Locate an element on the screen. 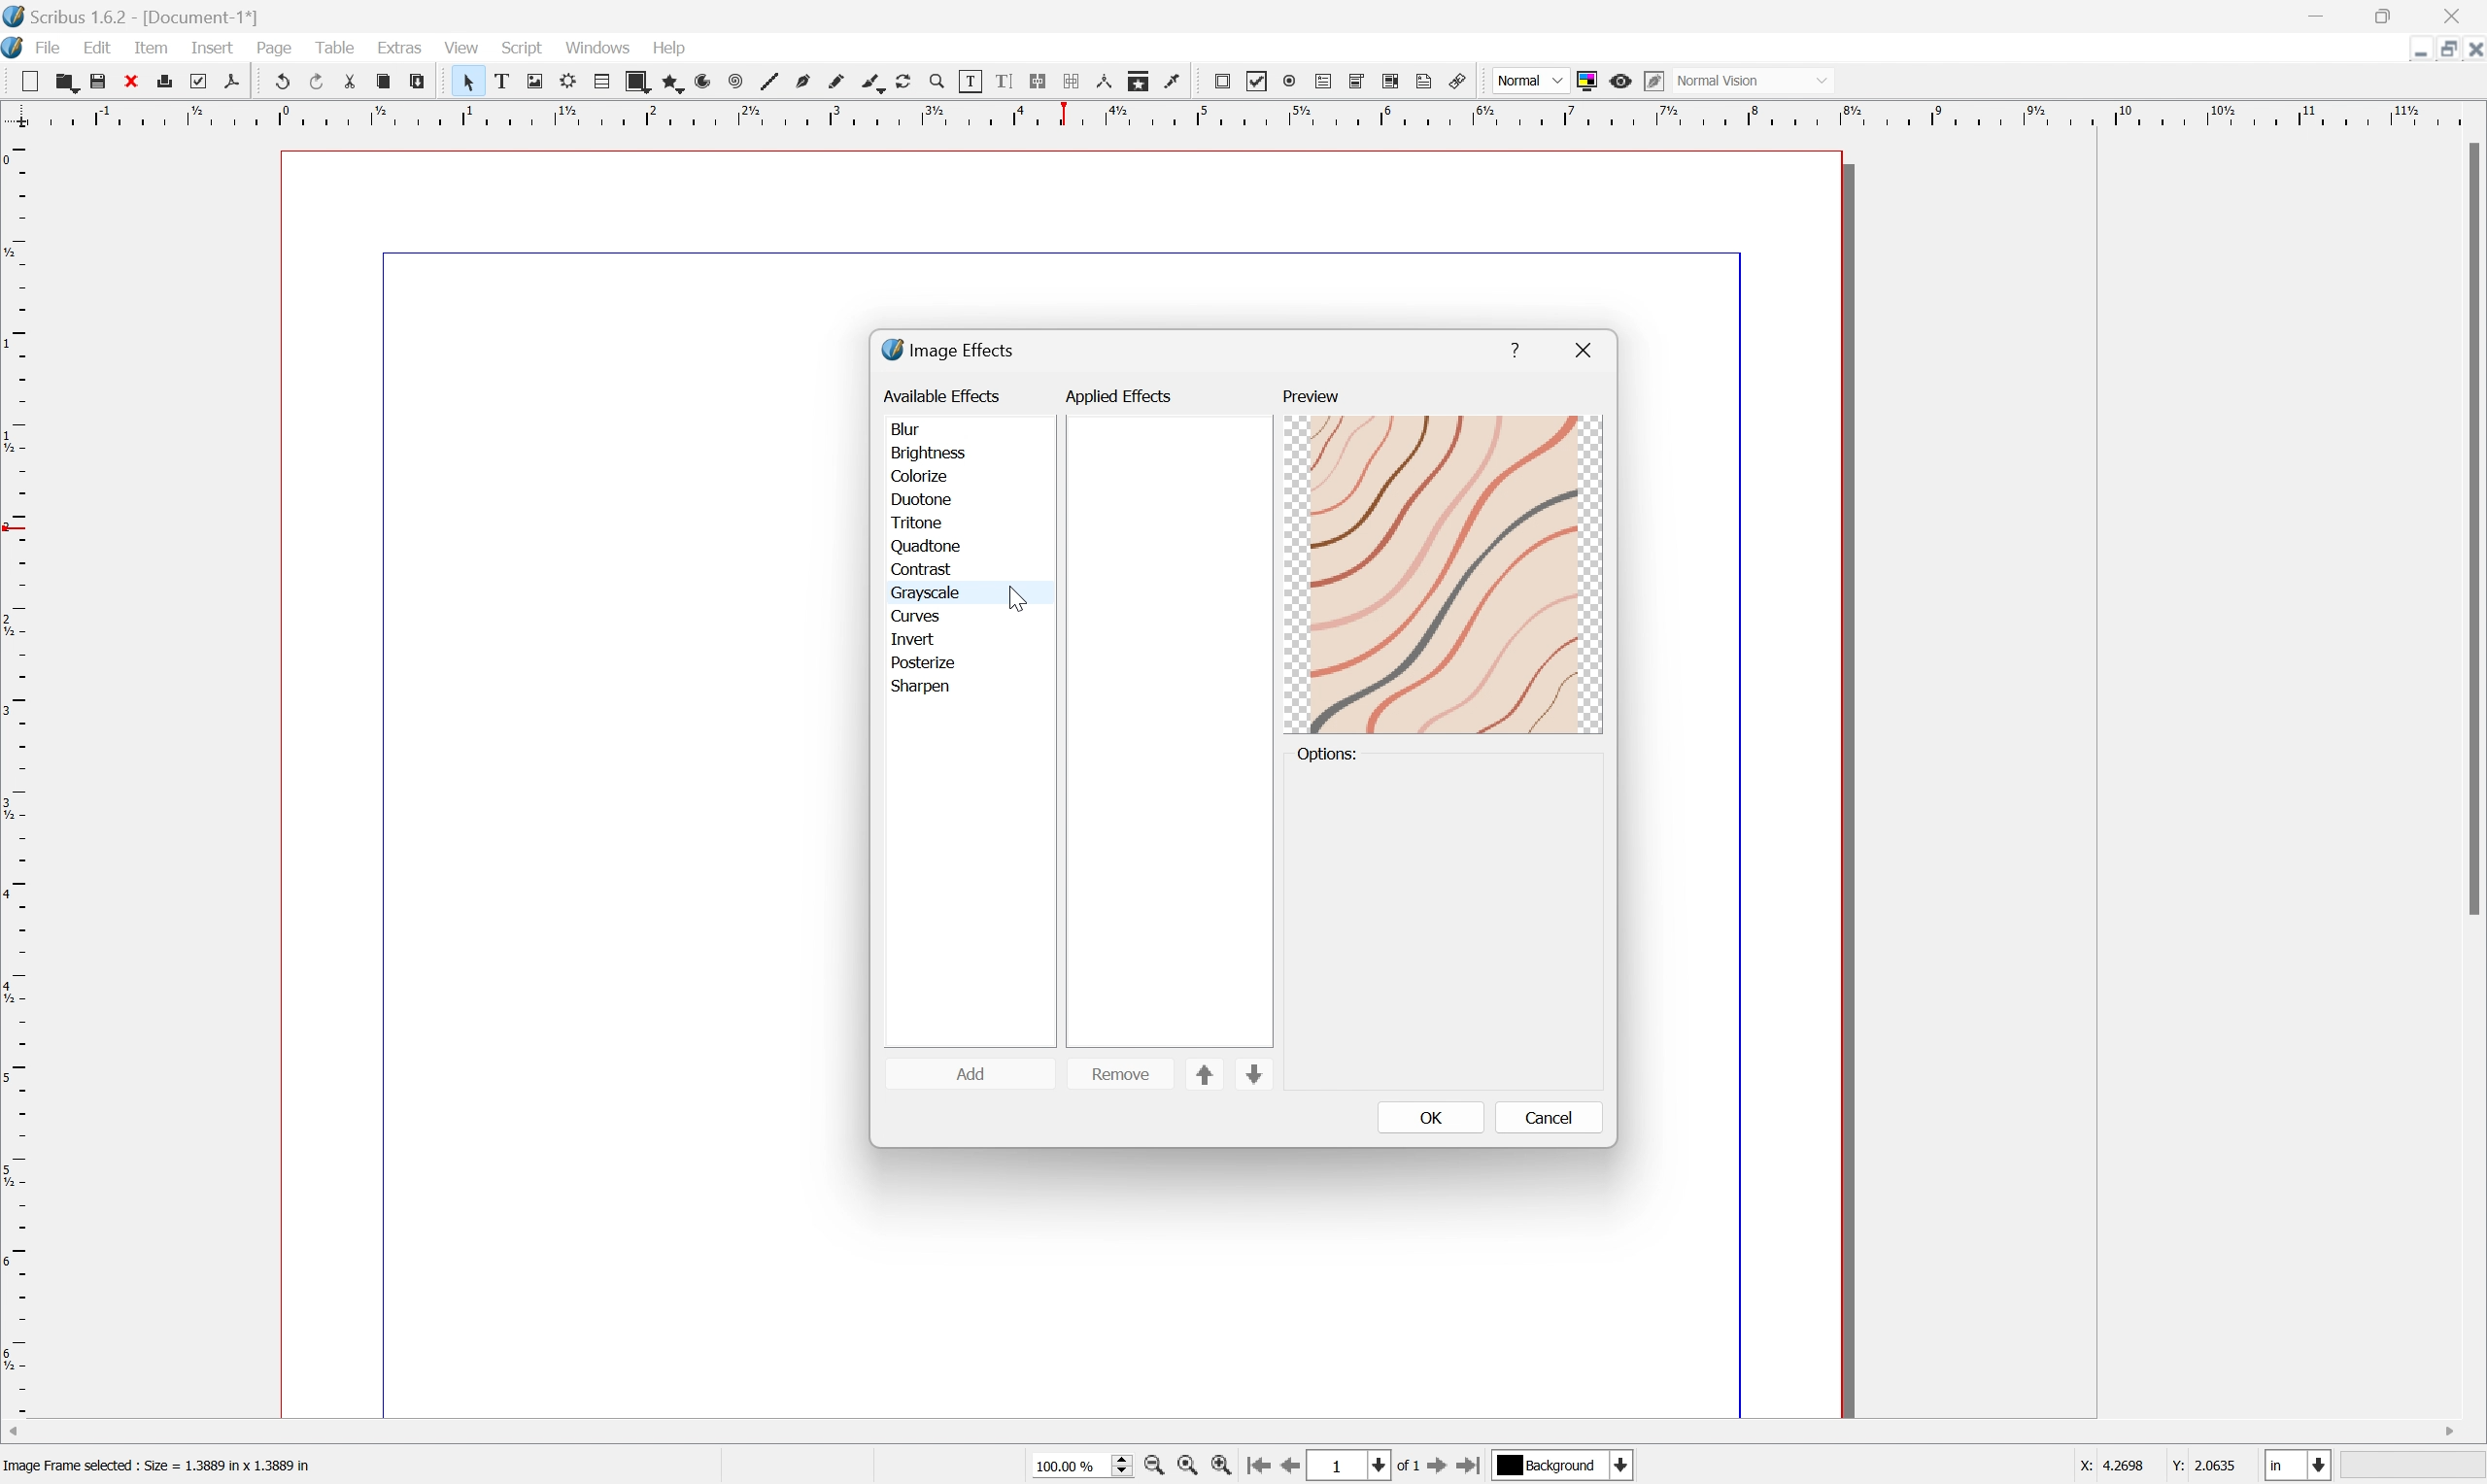 The width and height of the screenshot is (2487, 1484). Close is located at coordinates (135, 82).